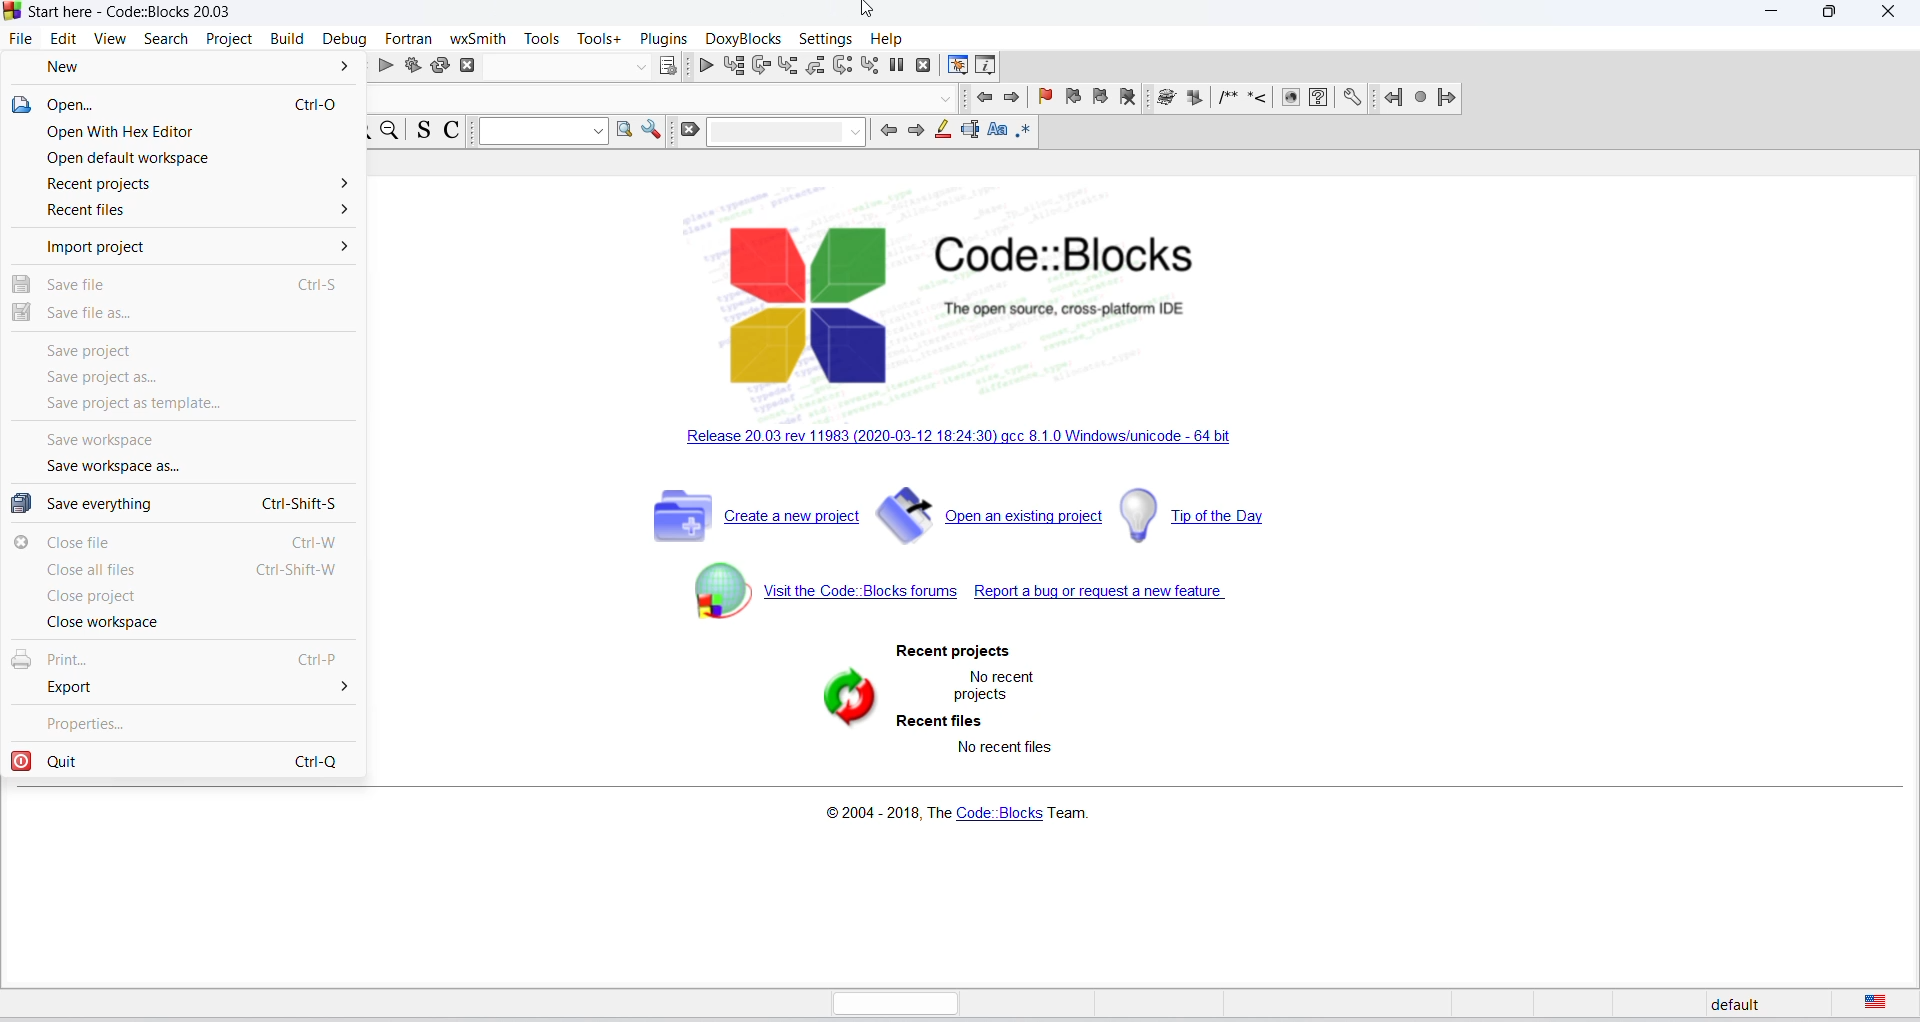 This screenshot has height=1022, width=1920. Describe the element at coordinates (957, 65) in the screenshot. I see `debugging window` at that location.